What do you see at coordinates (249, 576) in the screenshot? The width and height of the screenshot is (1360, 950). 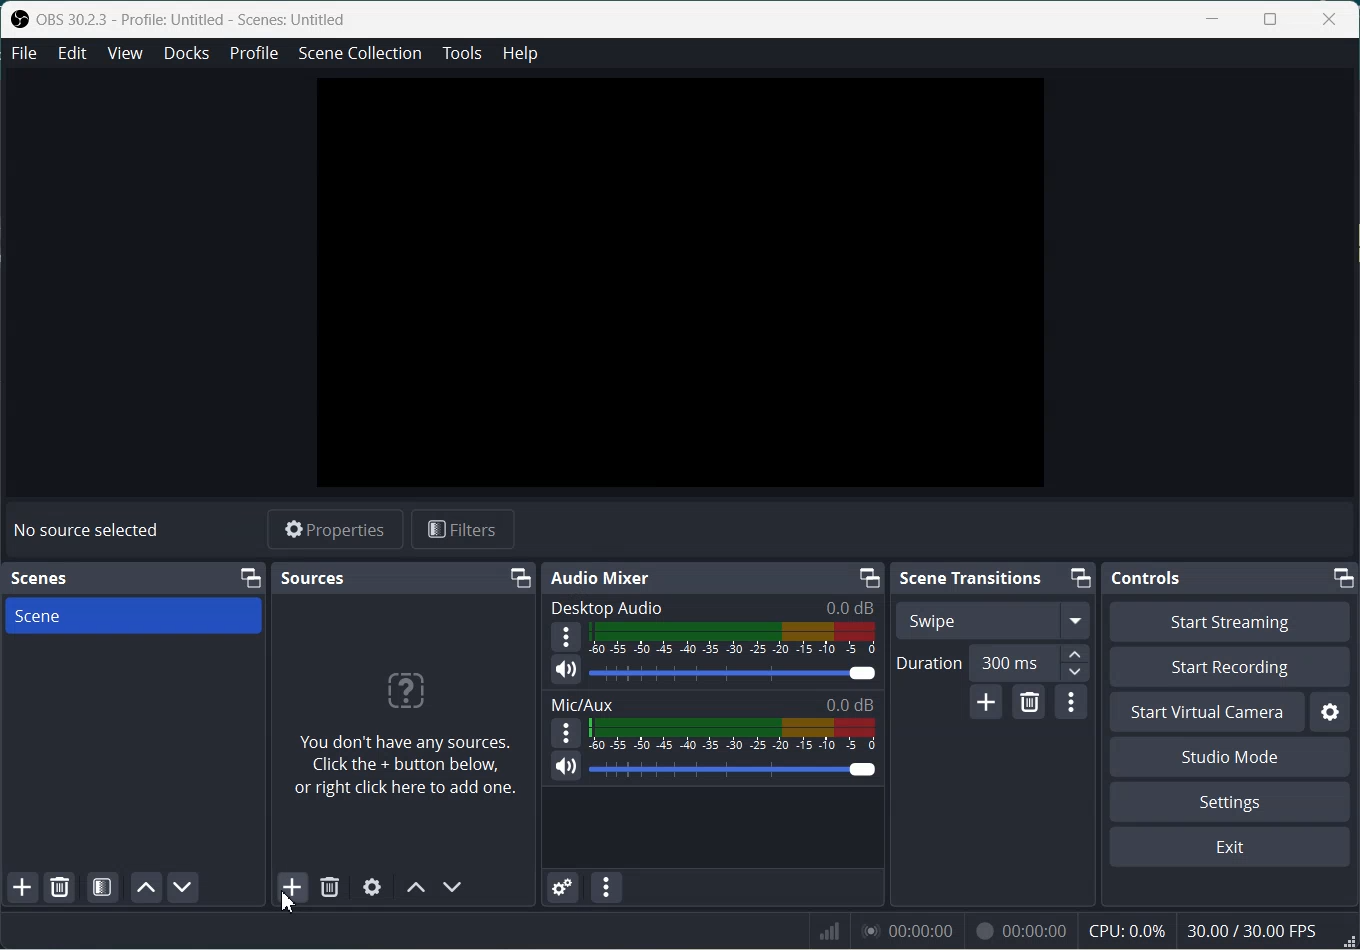 I see `Minimize` at bounding box center [249, 576].